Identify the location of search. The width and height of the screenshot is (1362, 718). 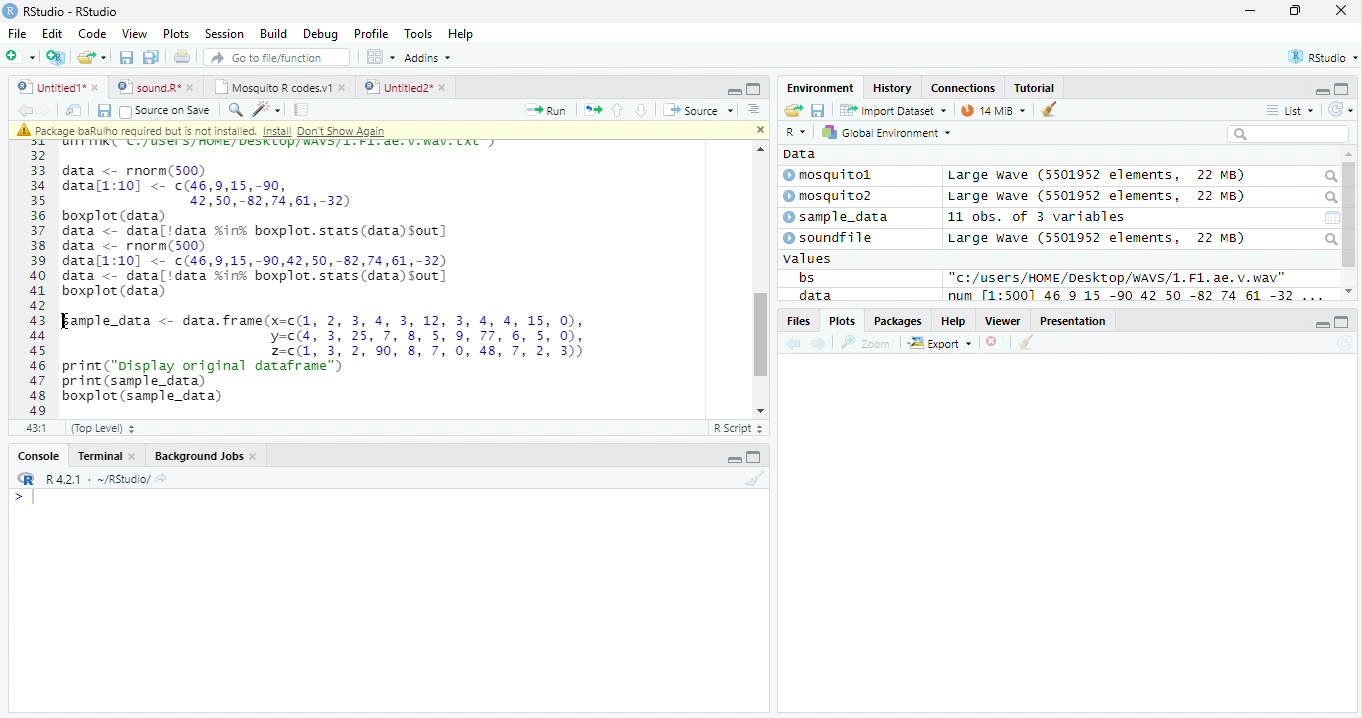
(1329, 198).